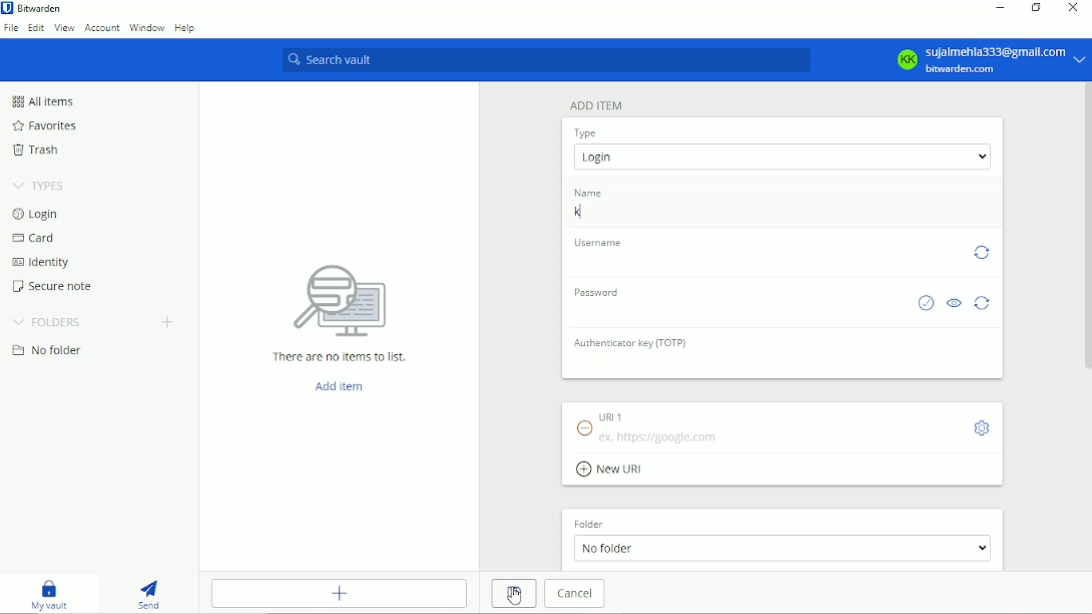 The image size is (1092, 614). I want to click on Add item, so click(339, 386).